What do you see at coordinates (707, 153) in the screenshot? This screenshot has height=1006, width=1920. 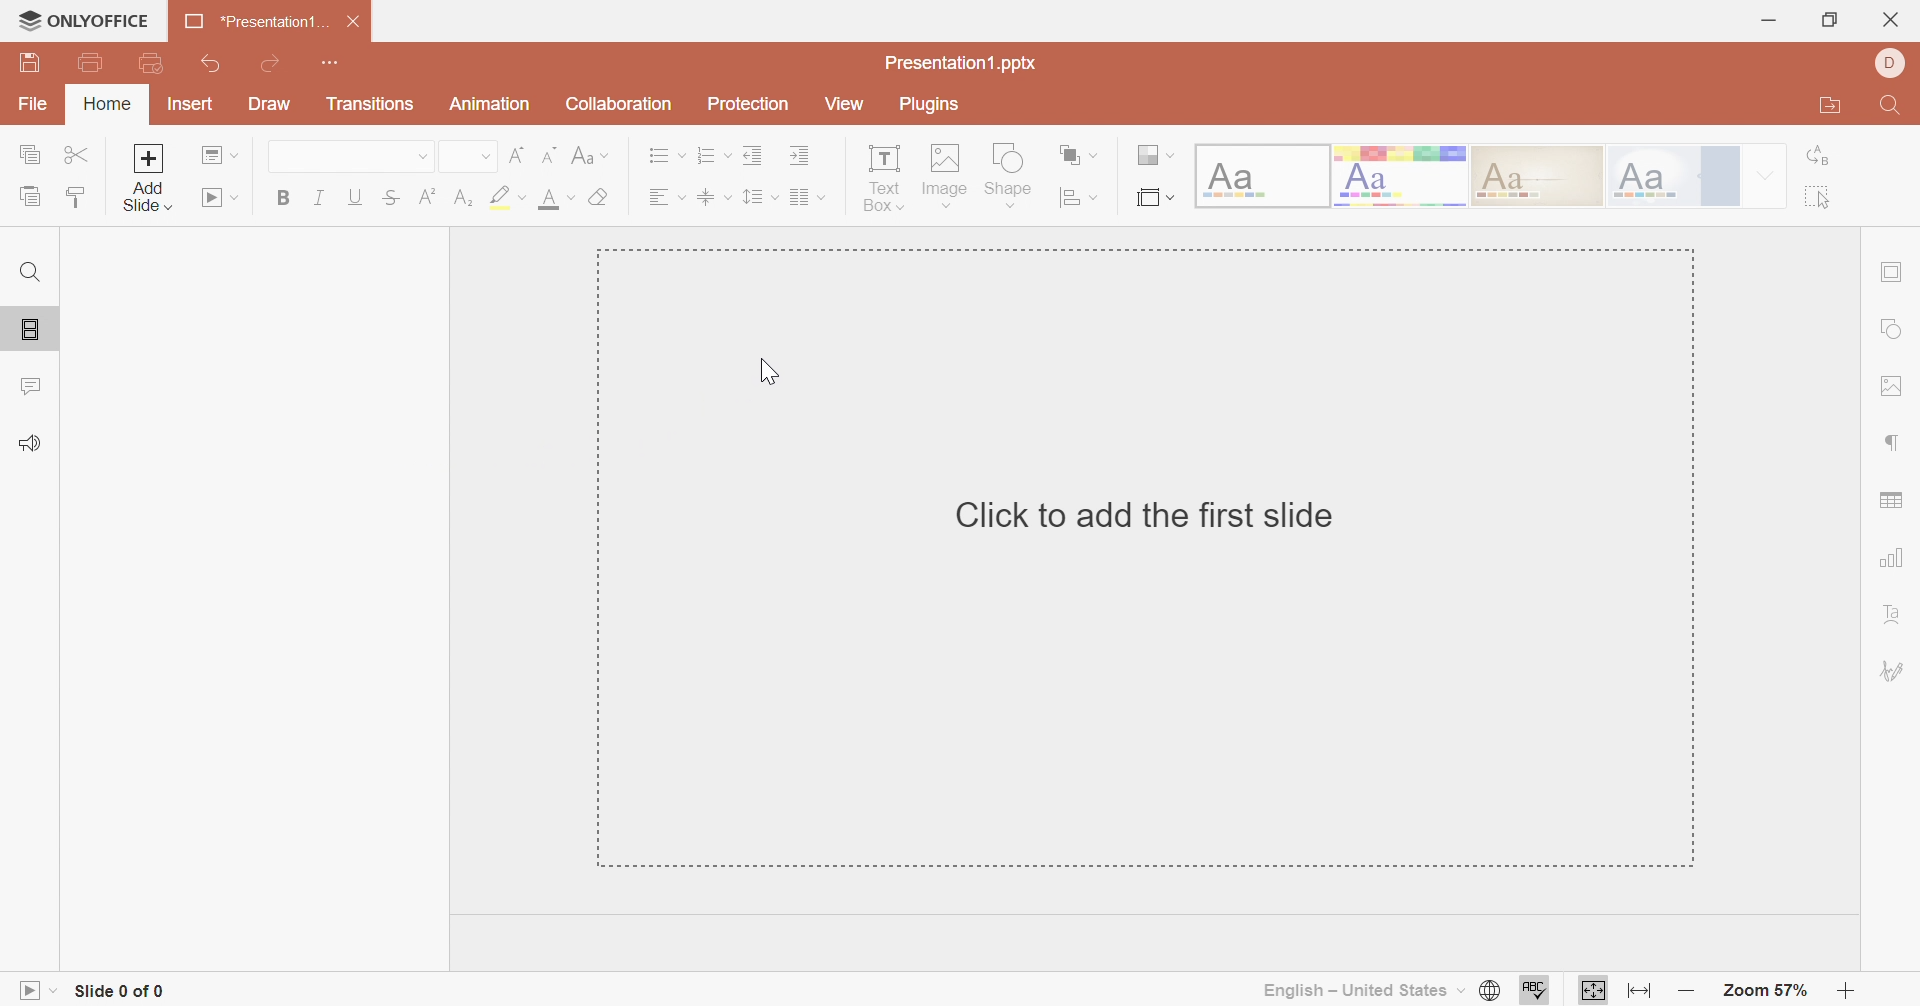 I see `Numbering` at bounding box center [707, 153].